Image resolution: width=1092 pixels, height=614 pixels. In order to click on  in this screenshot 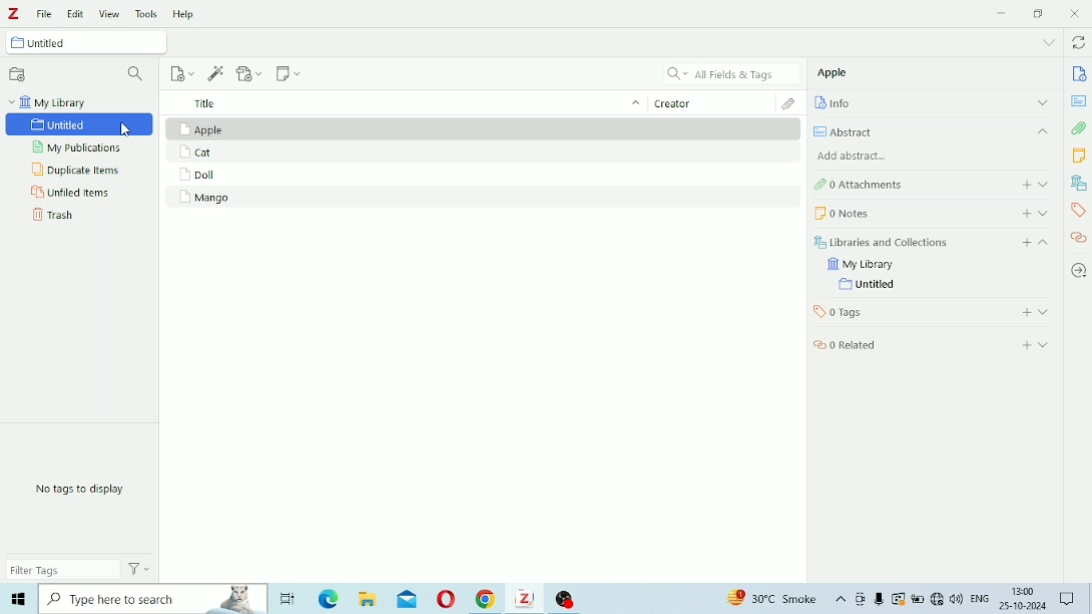, I will do `click(482, 598)`.